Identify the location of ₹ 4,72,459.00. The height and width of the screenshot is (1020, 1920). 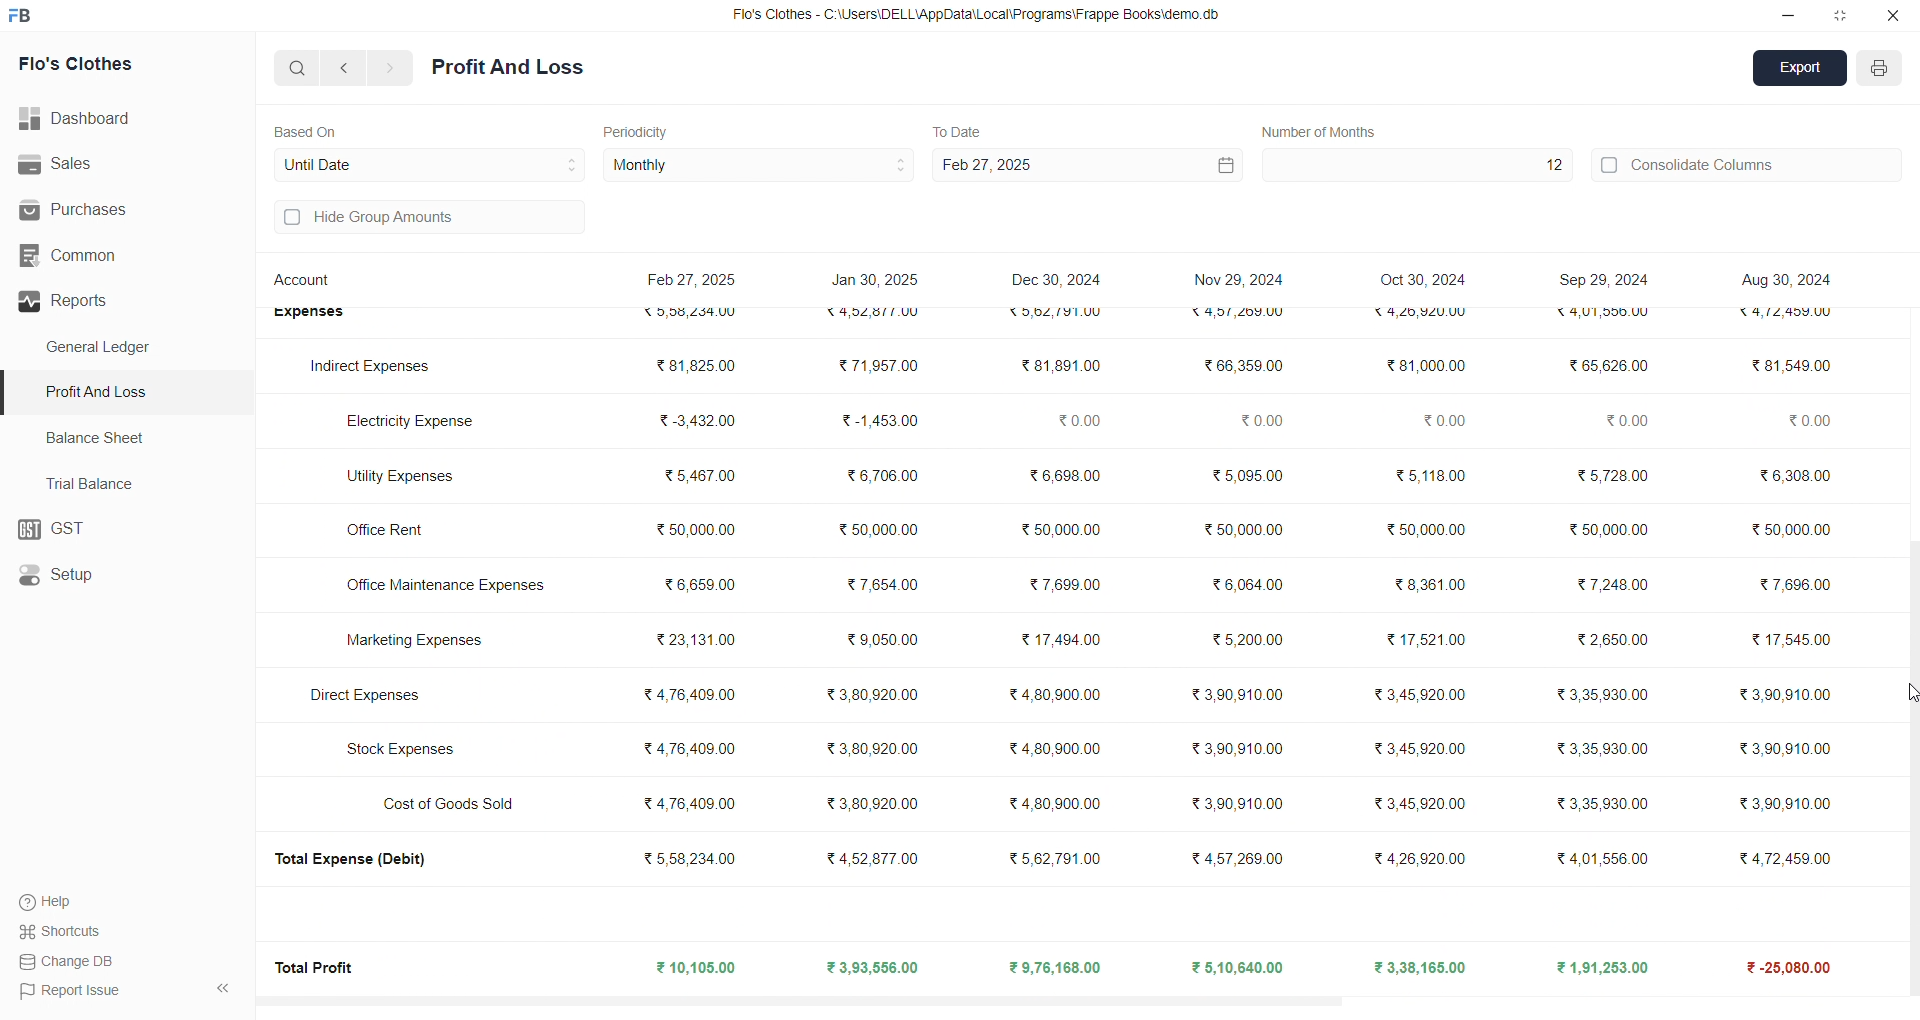
(1780, 856).